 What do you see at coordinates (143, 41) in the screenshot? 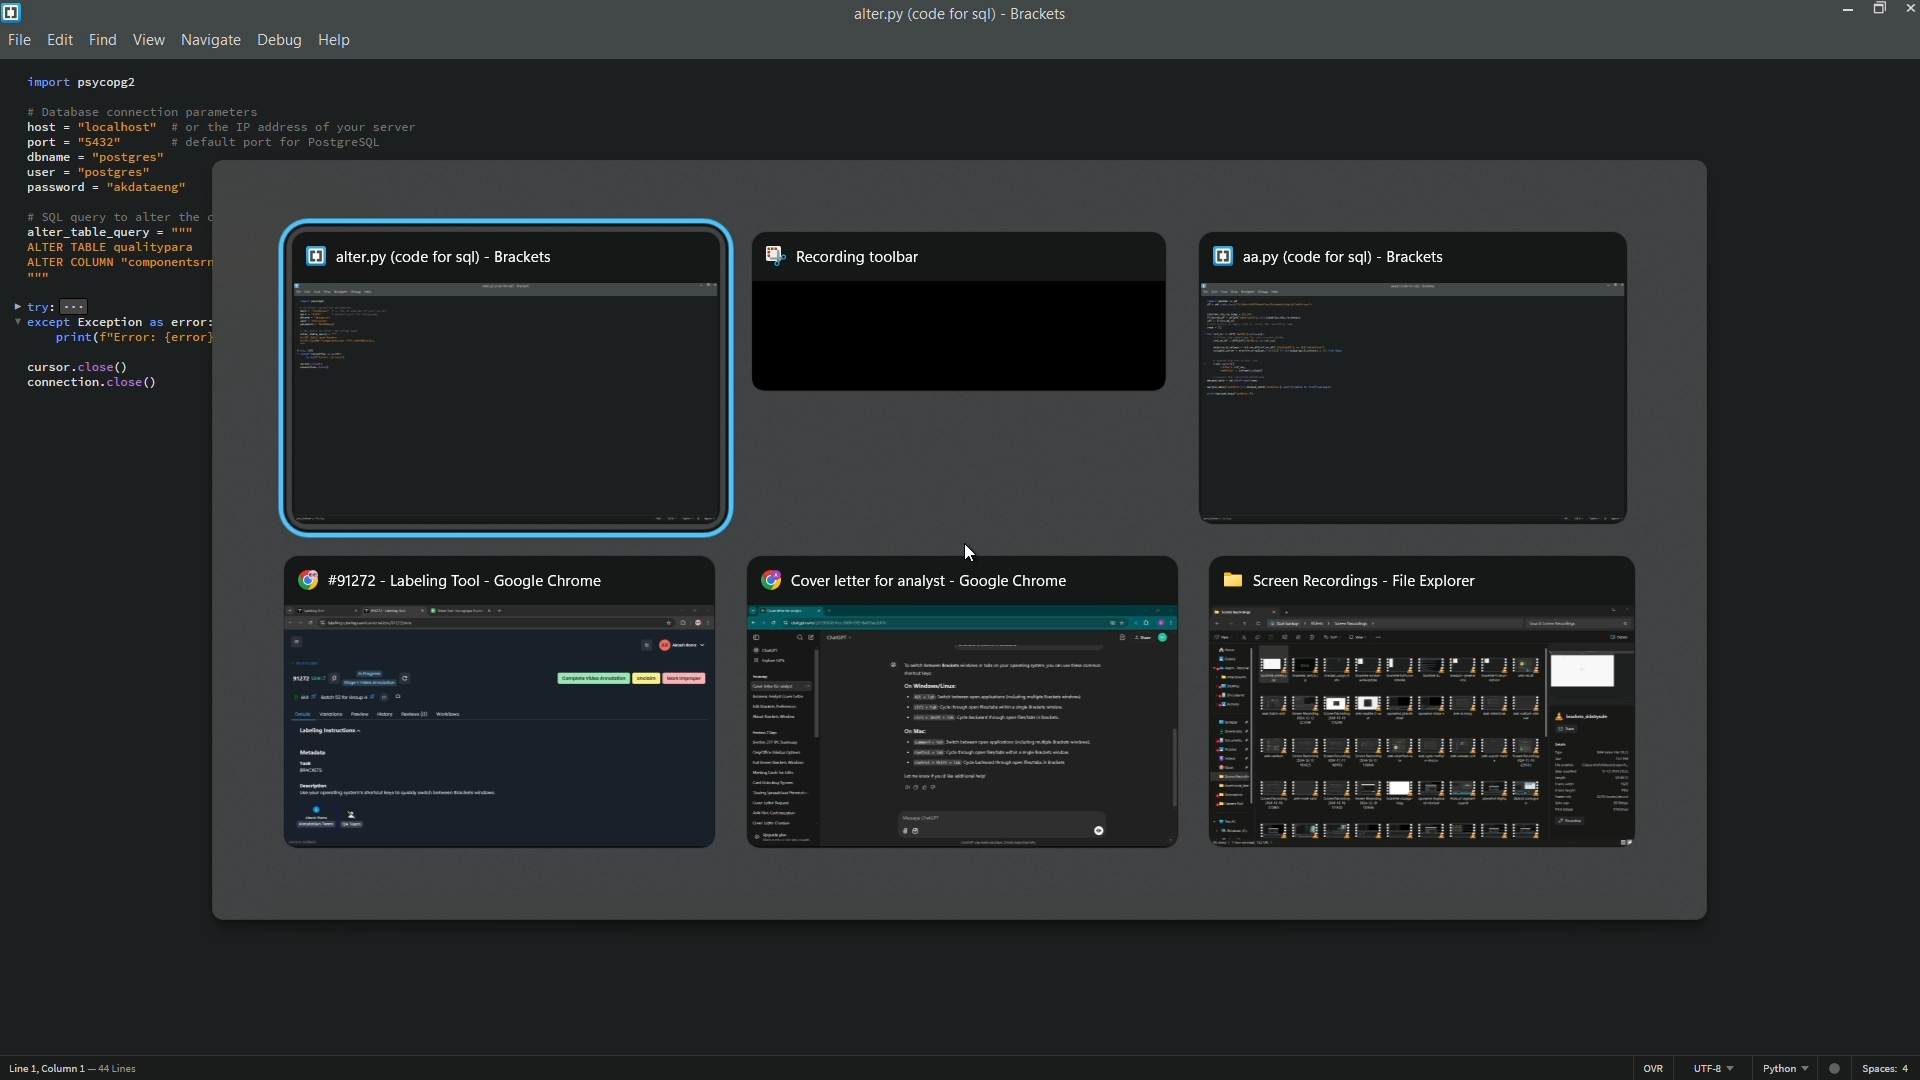
I see `view menu` at bounding box center [143, 41].